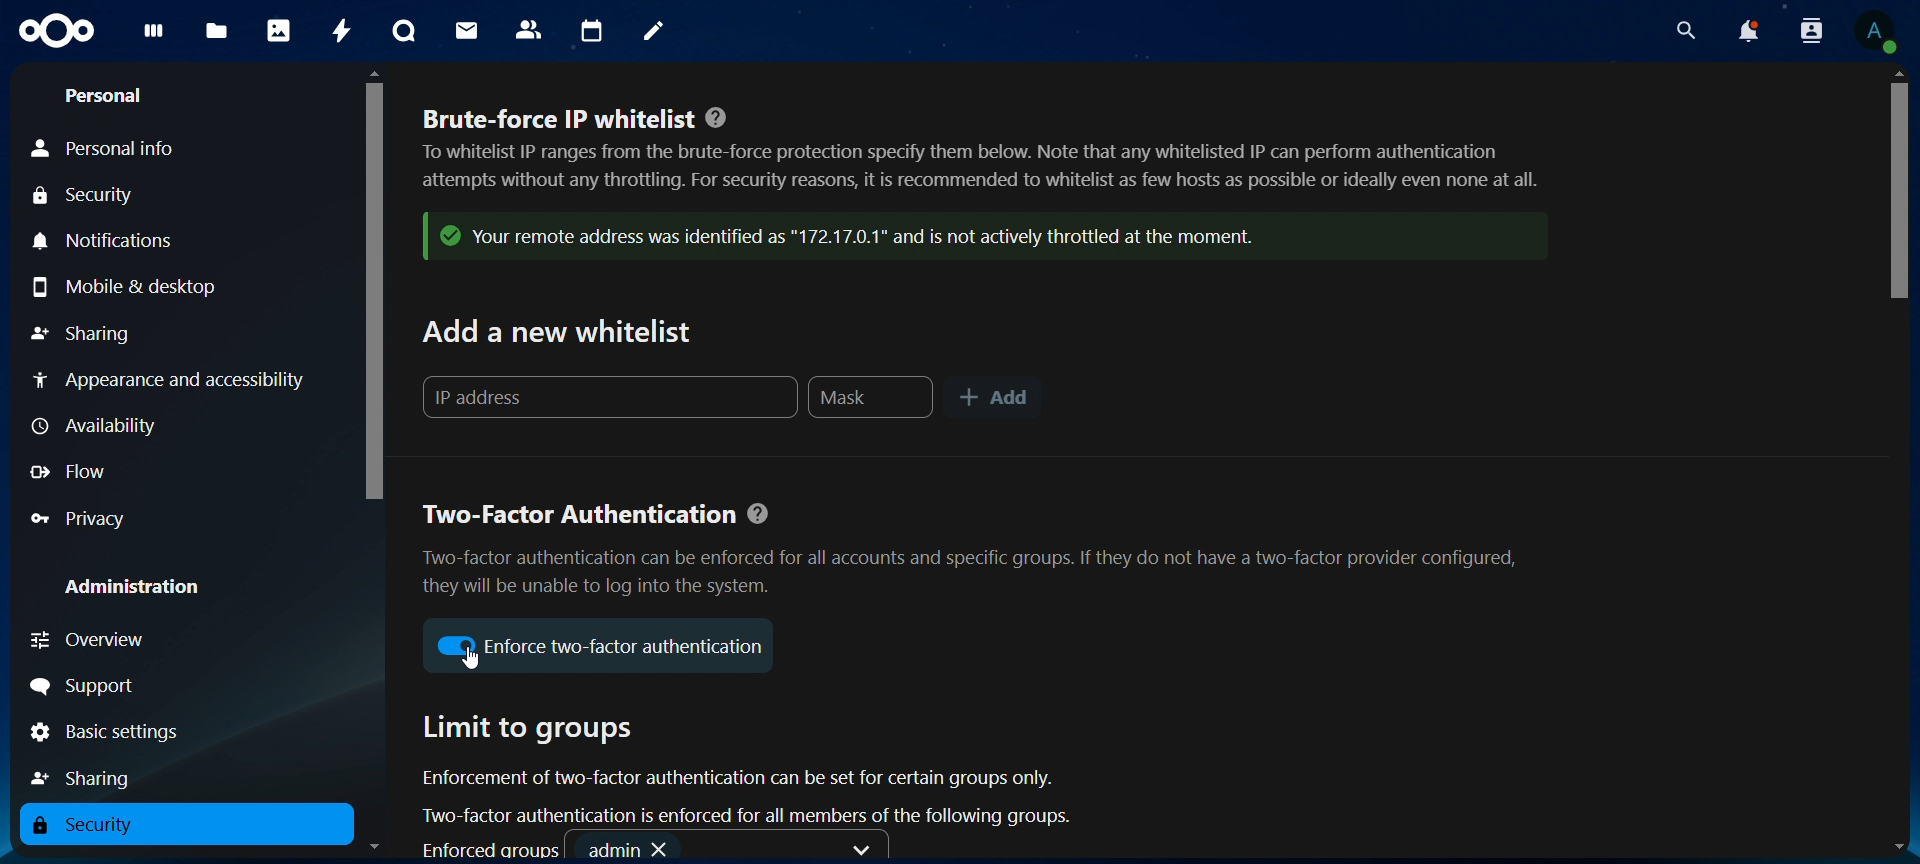  What do you see at coordinates (178, 380) in the screenshot?
I see `appearance and accessibilty` at bounding box center [178, 380].